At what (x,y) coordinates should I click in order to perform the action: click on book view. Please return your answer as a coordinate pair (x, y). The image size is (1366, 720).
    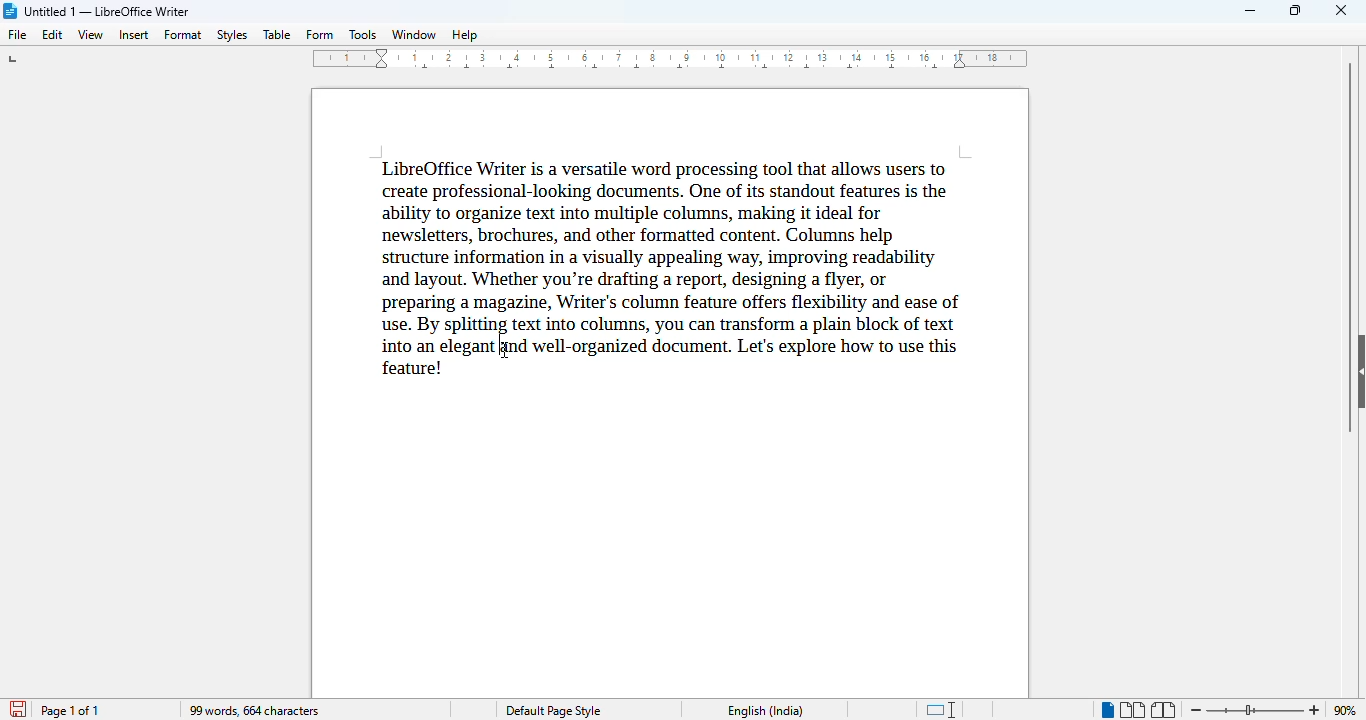
    Looking at the image, I should click on (1165, 710).